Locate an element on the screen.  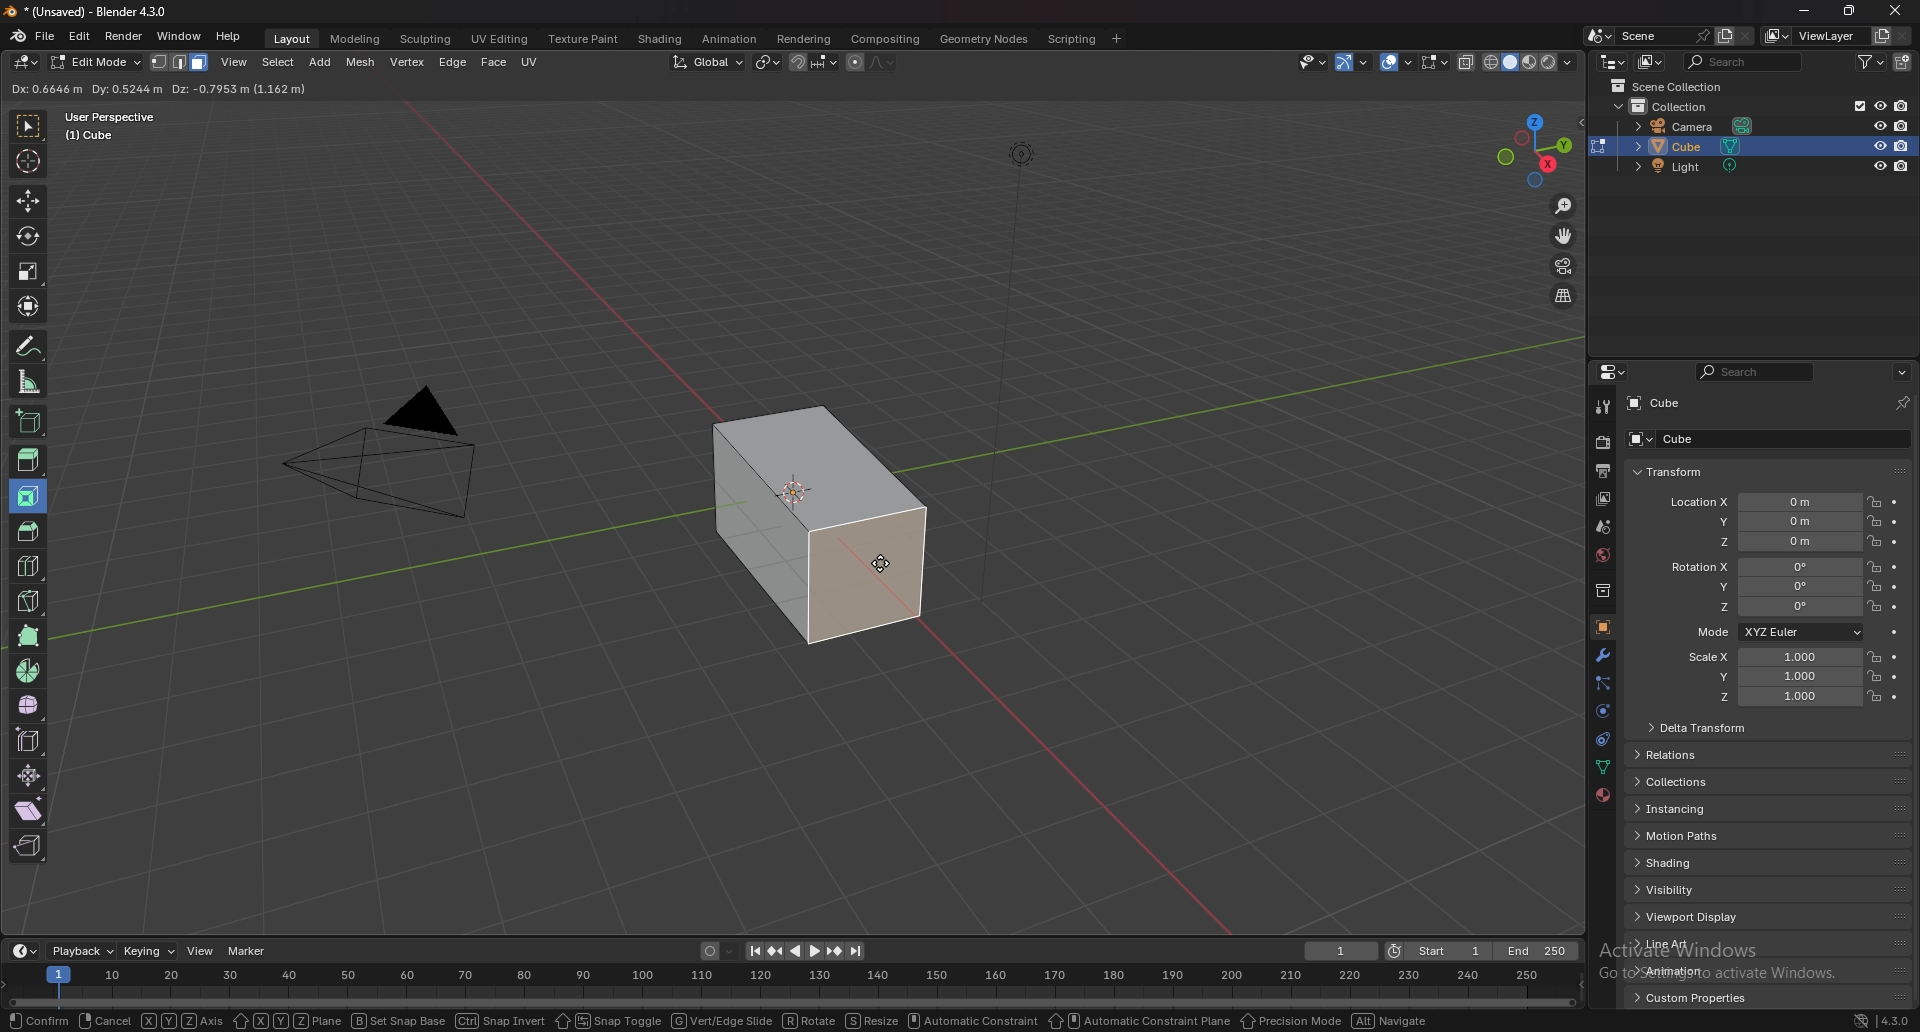
viewport display is located at coordinates (1693, 918).